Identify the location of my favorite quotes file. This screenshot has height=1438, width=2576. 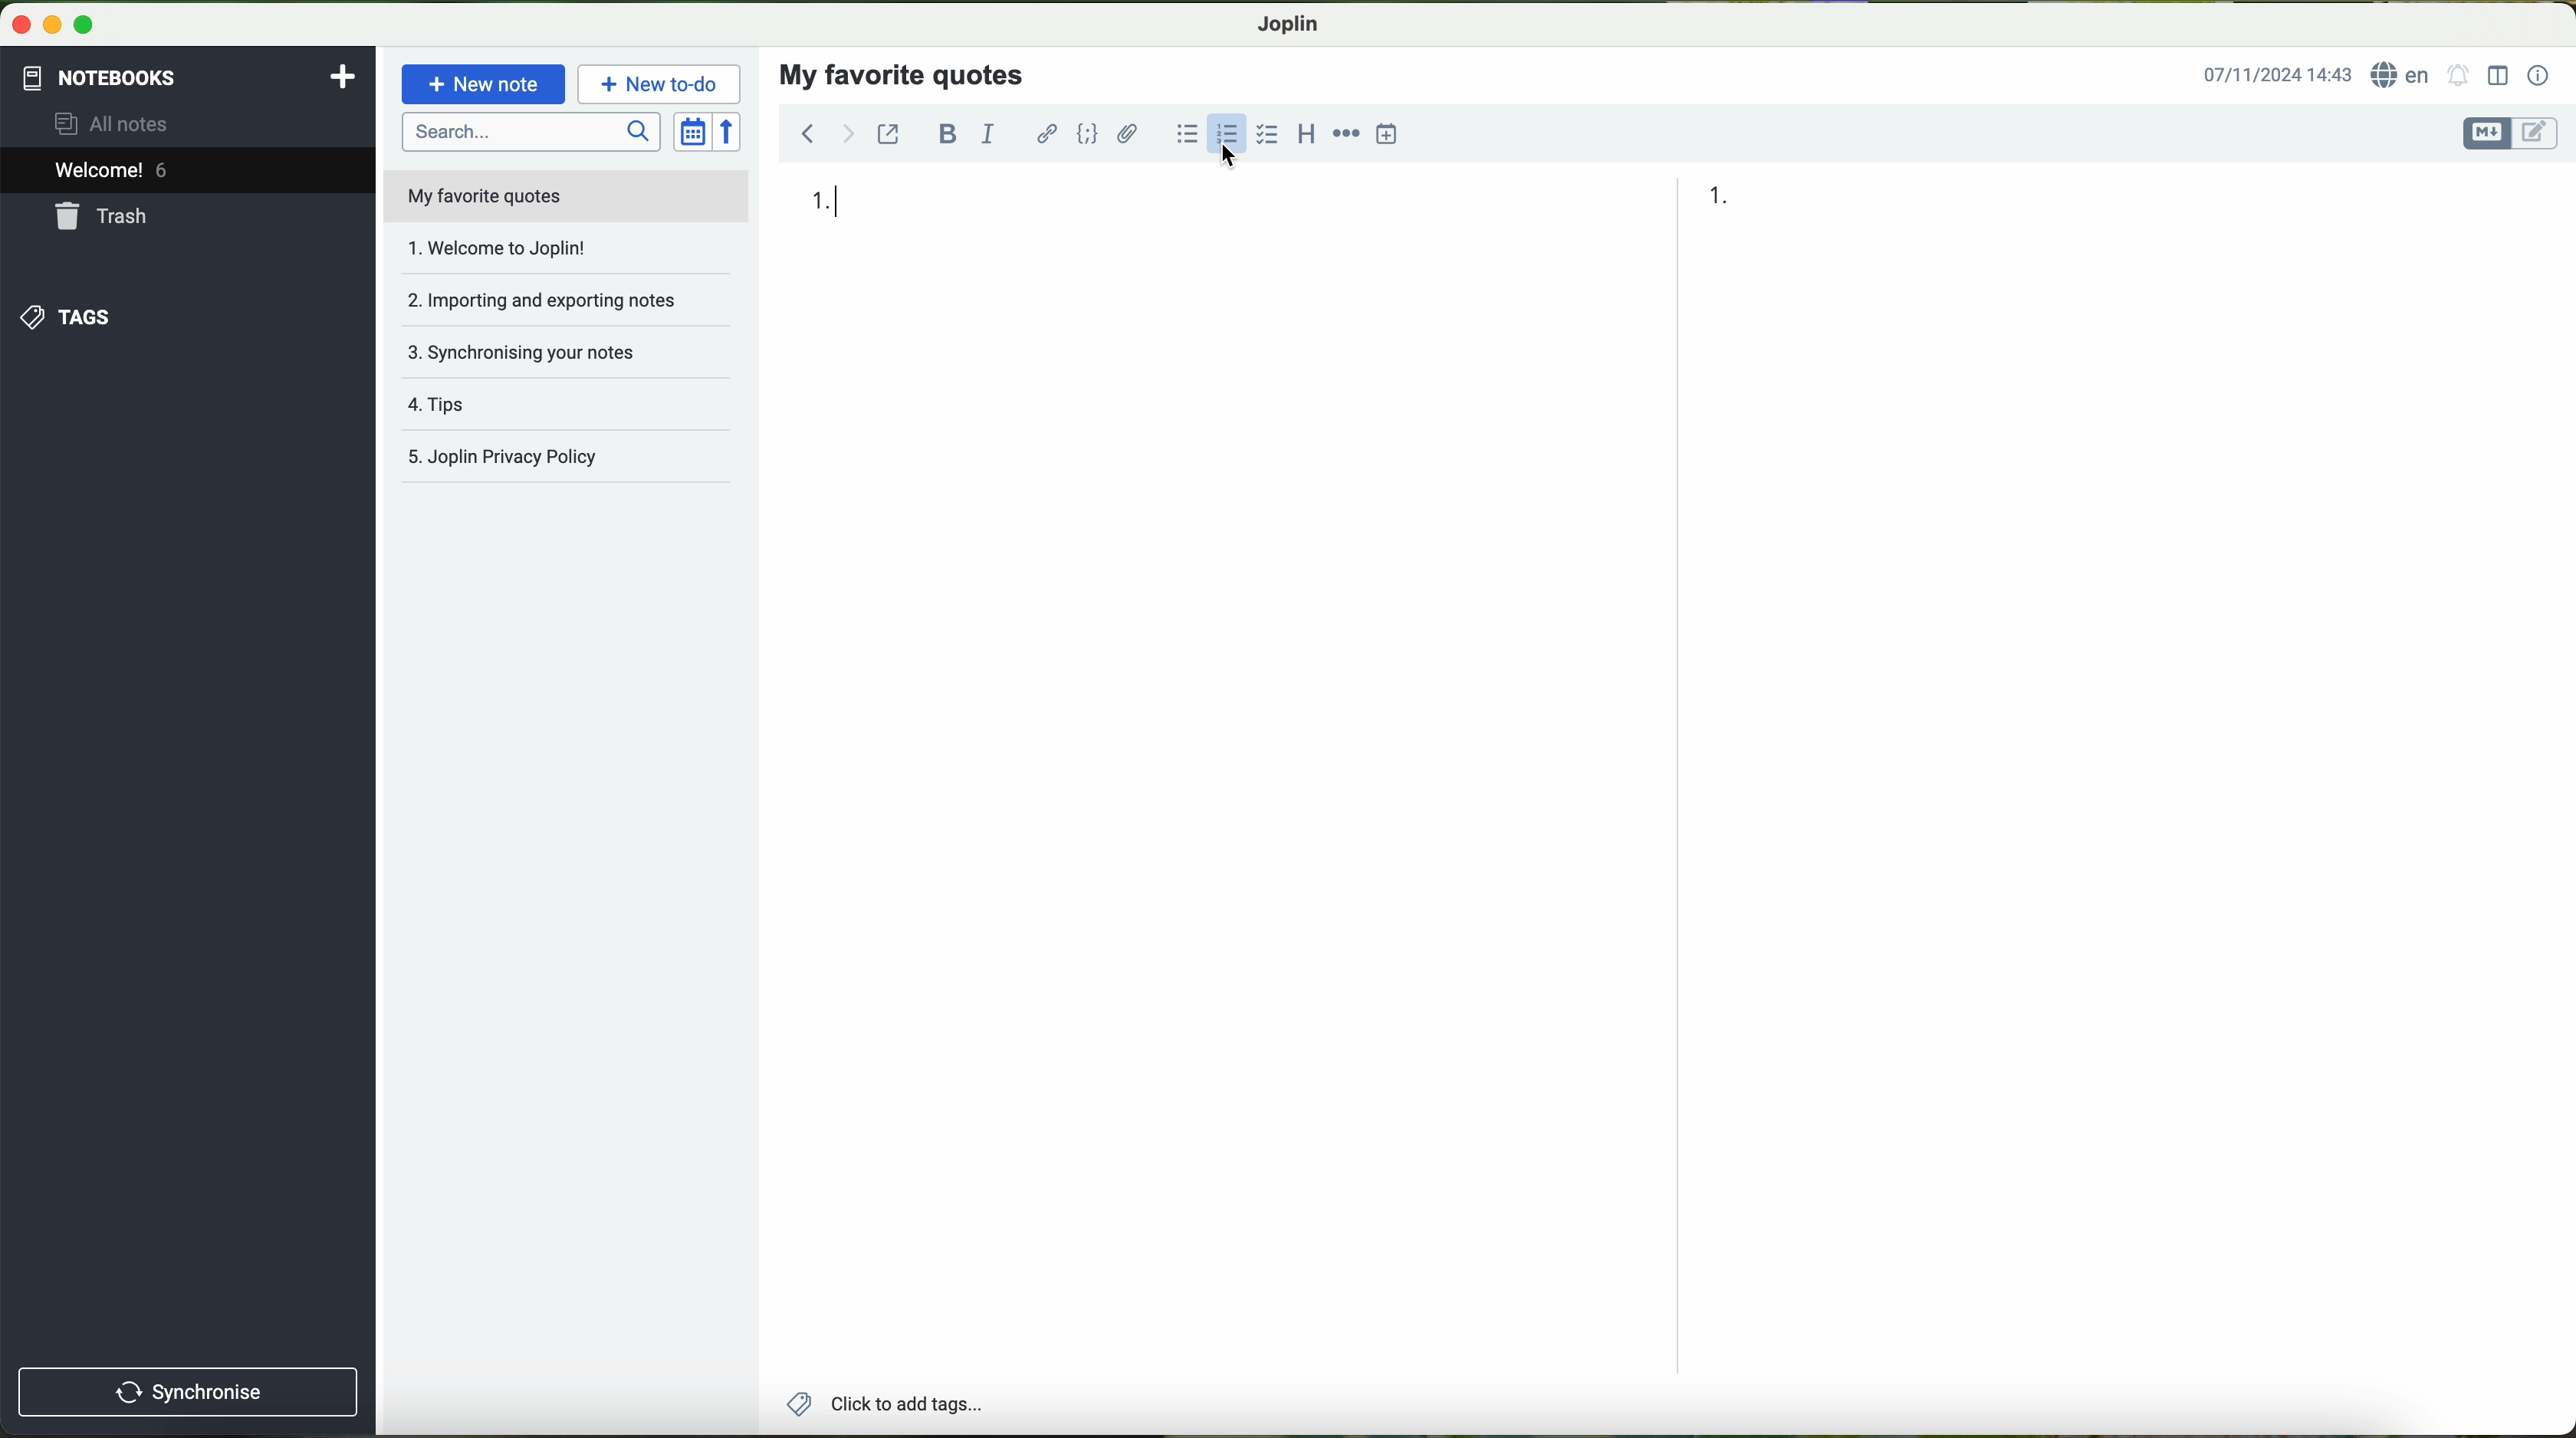
(488, 197).